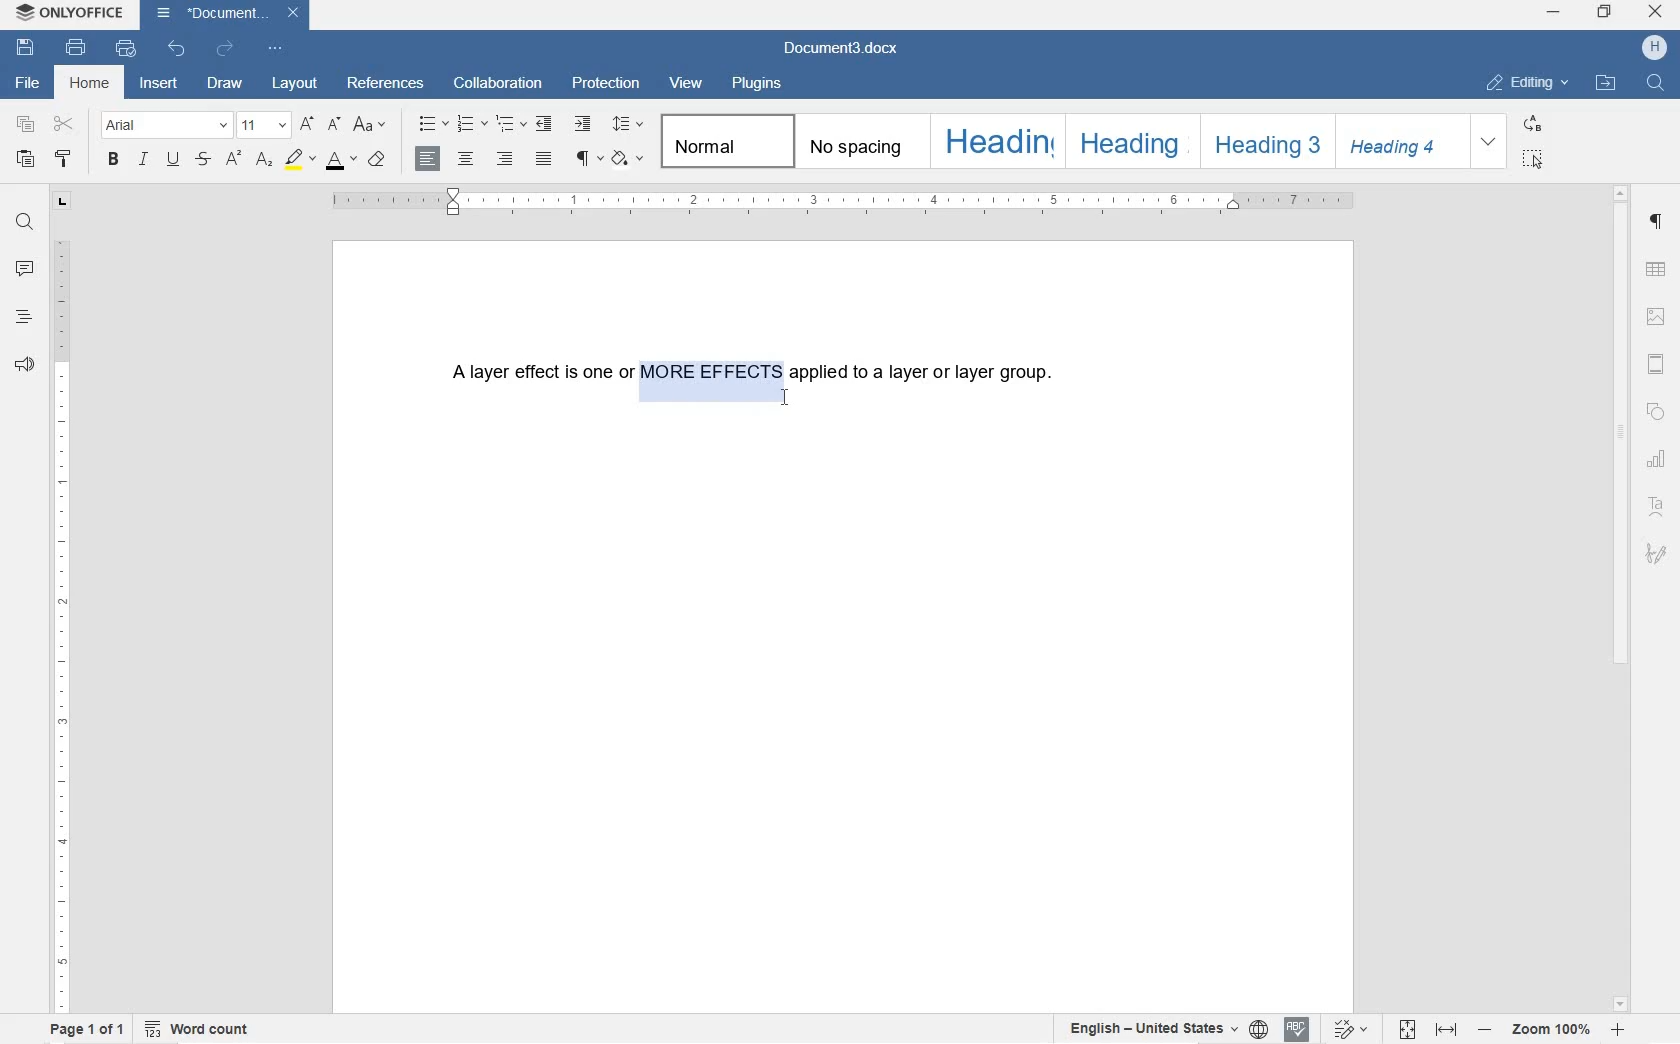 The width and height of the screenshot is (1680, 1044). What do you see at coordinates (513, 126) in the screenshot?
I see `MULTILEVEL LISTS` at bounding box center [513, 126].